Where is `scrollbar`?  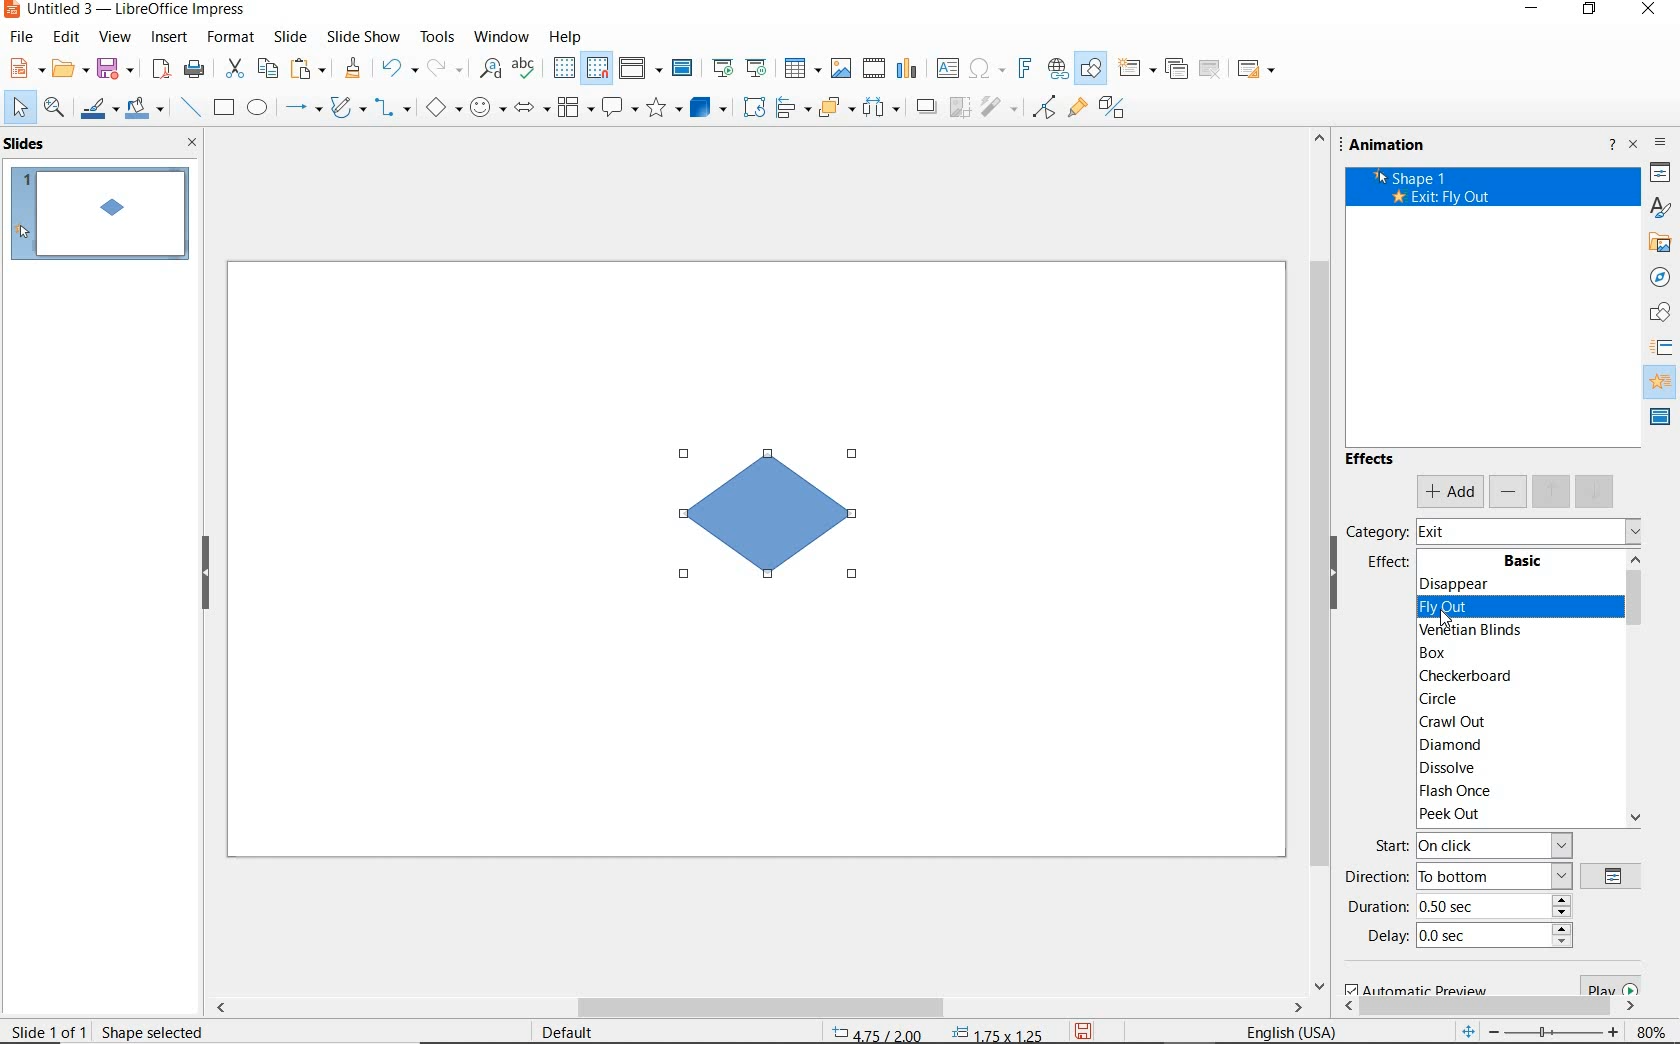
scrollbar is located at coordinates (1488, 1008).